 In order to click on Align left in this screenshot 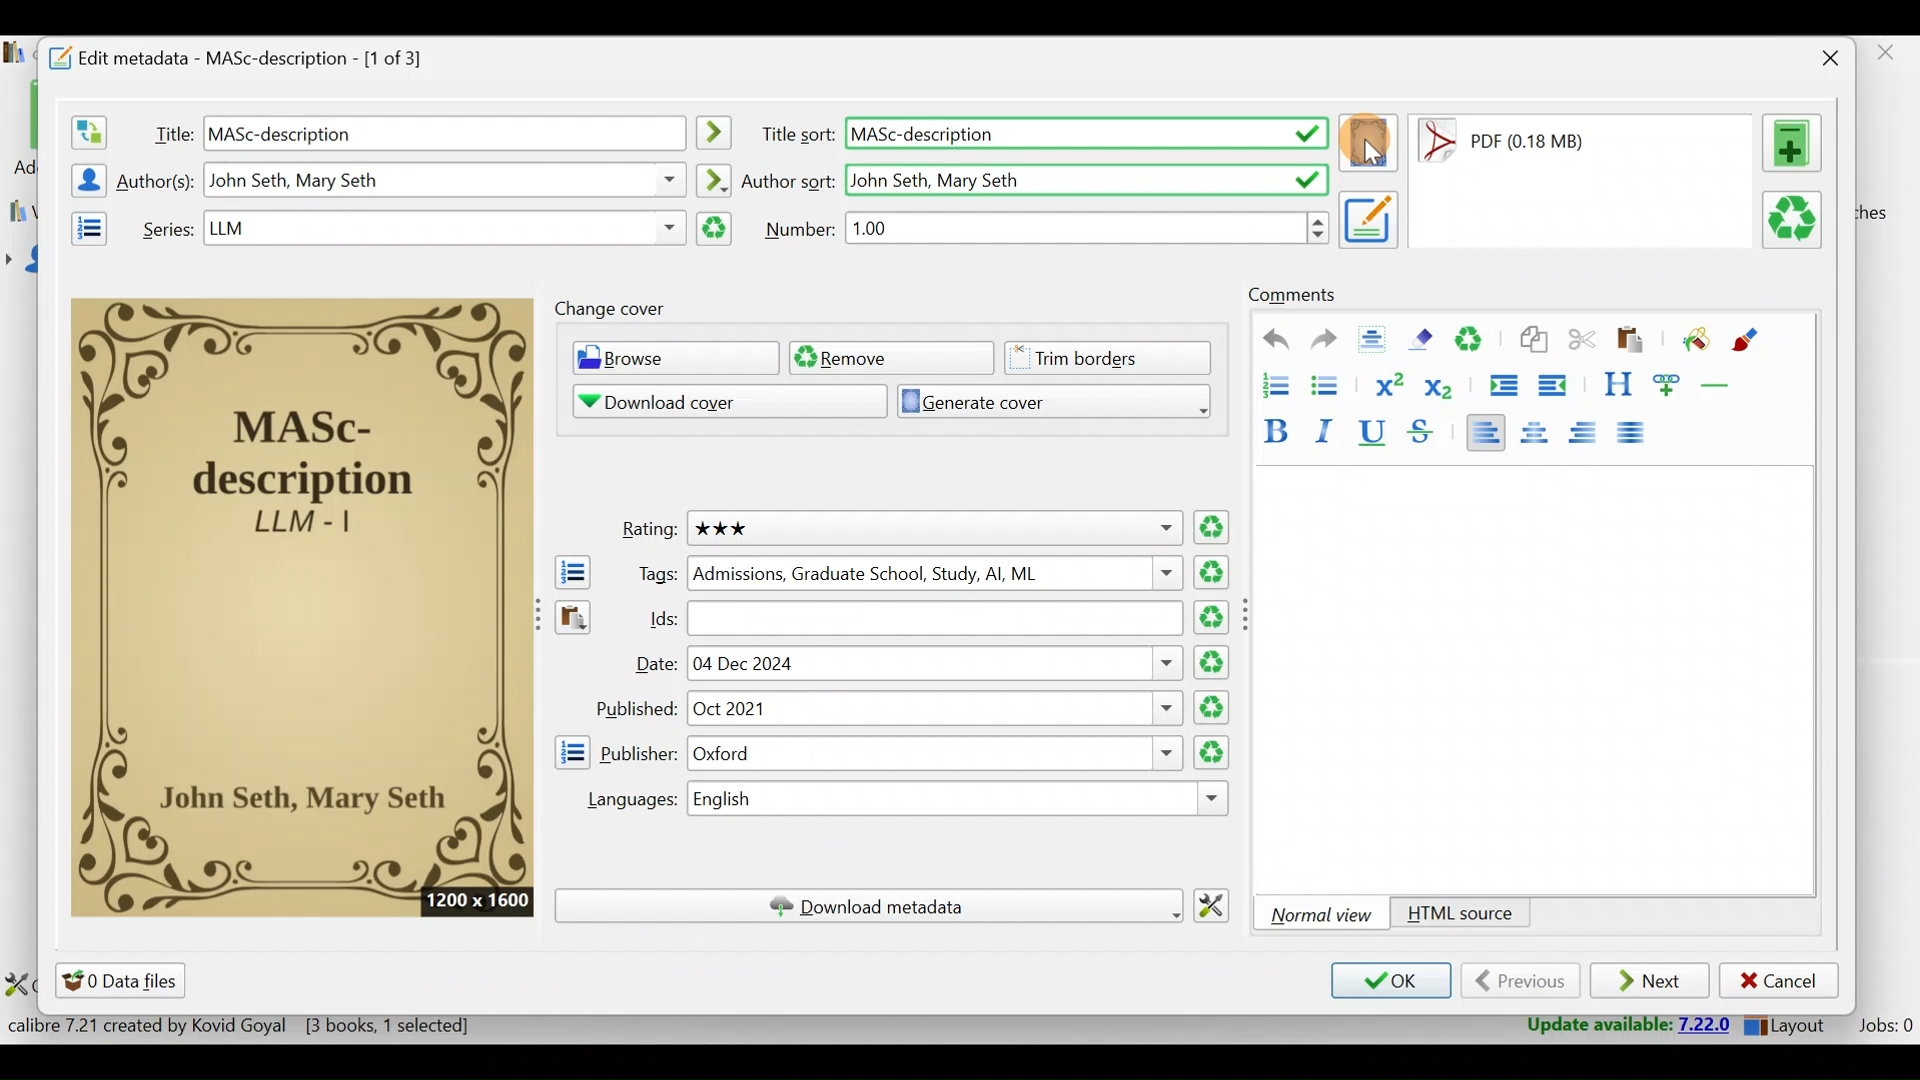, I will do `click(1485, 431)`.